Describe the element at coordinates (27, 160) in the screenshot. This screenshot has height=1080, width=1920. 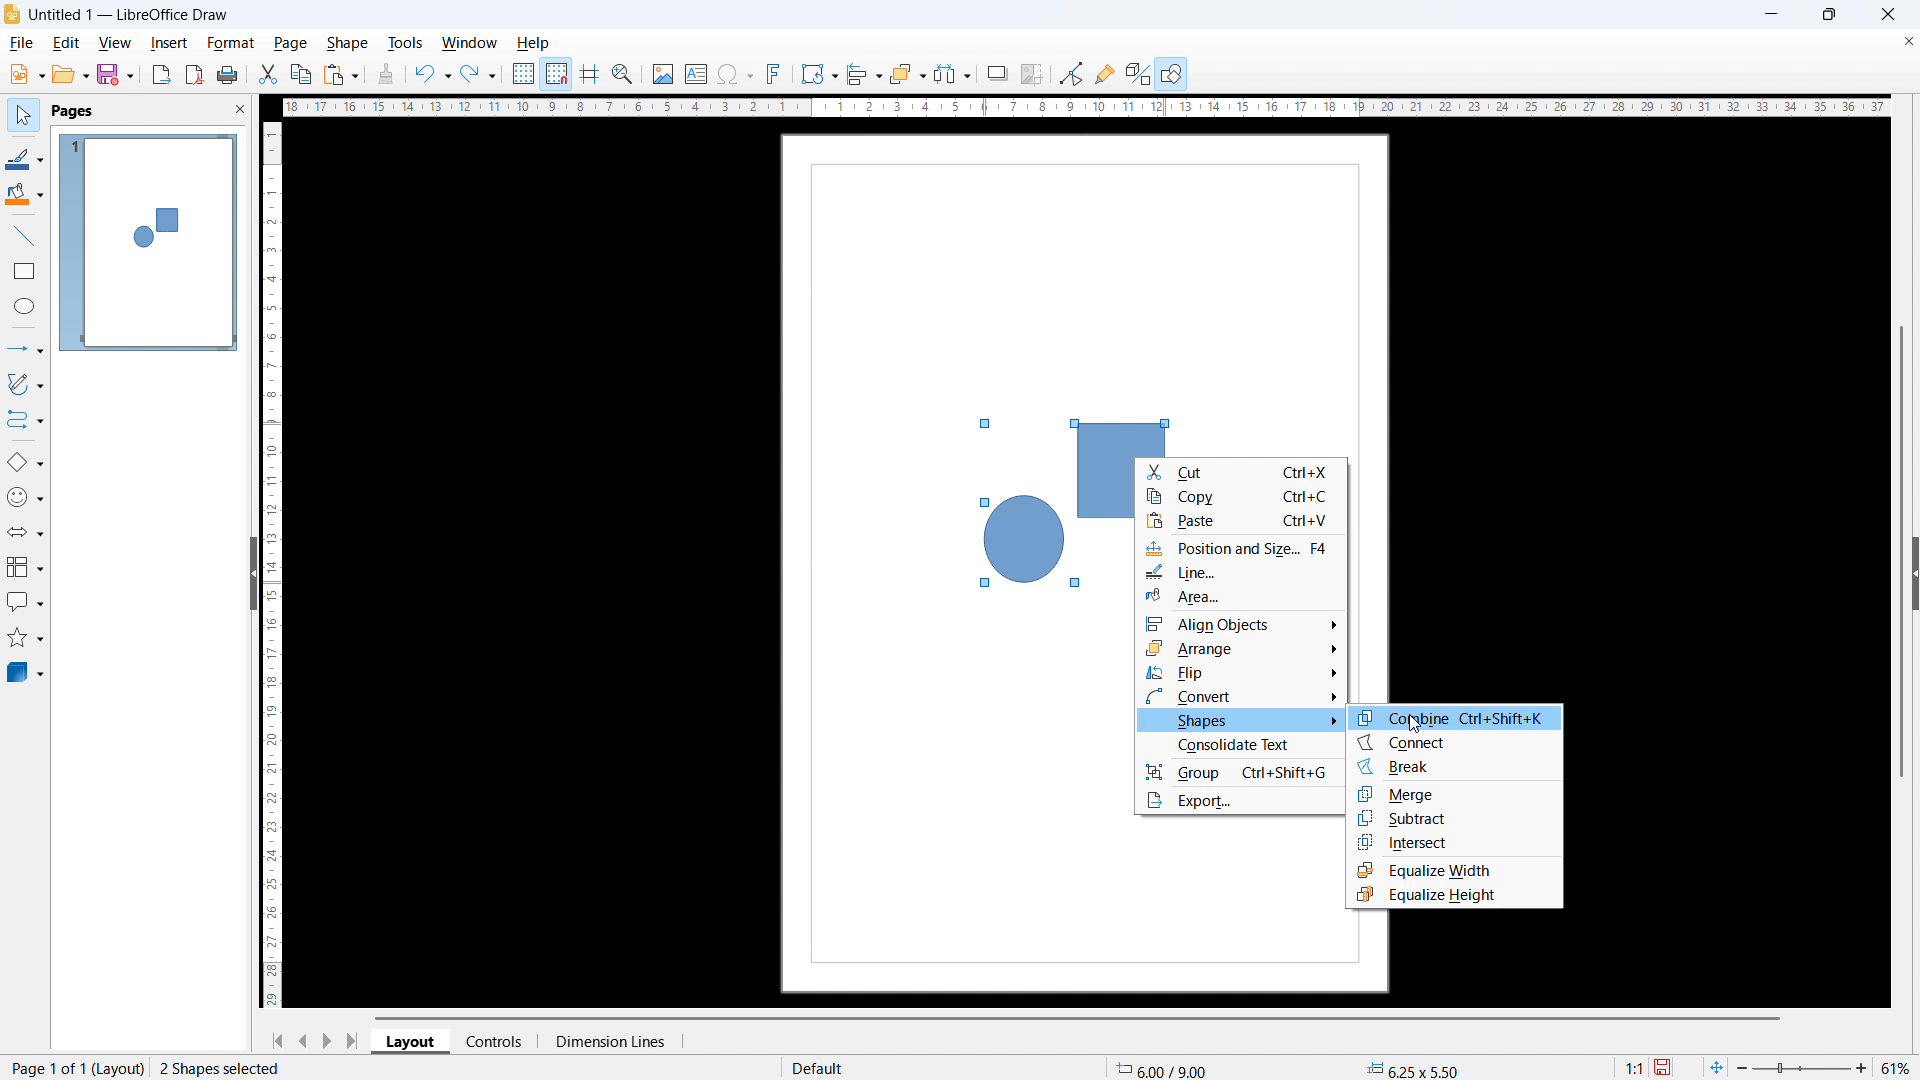
I see `line color` at that location.